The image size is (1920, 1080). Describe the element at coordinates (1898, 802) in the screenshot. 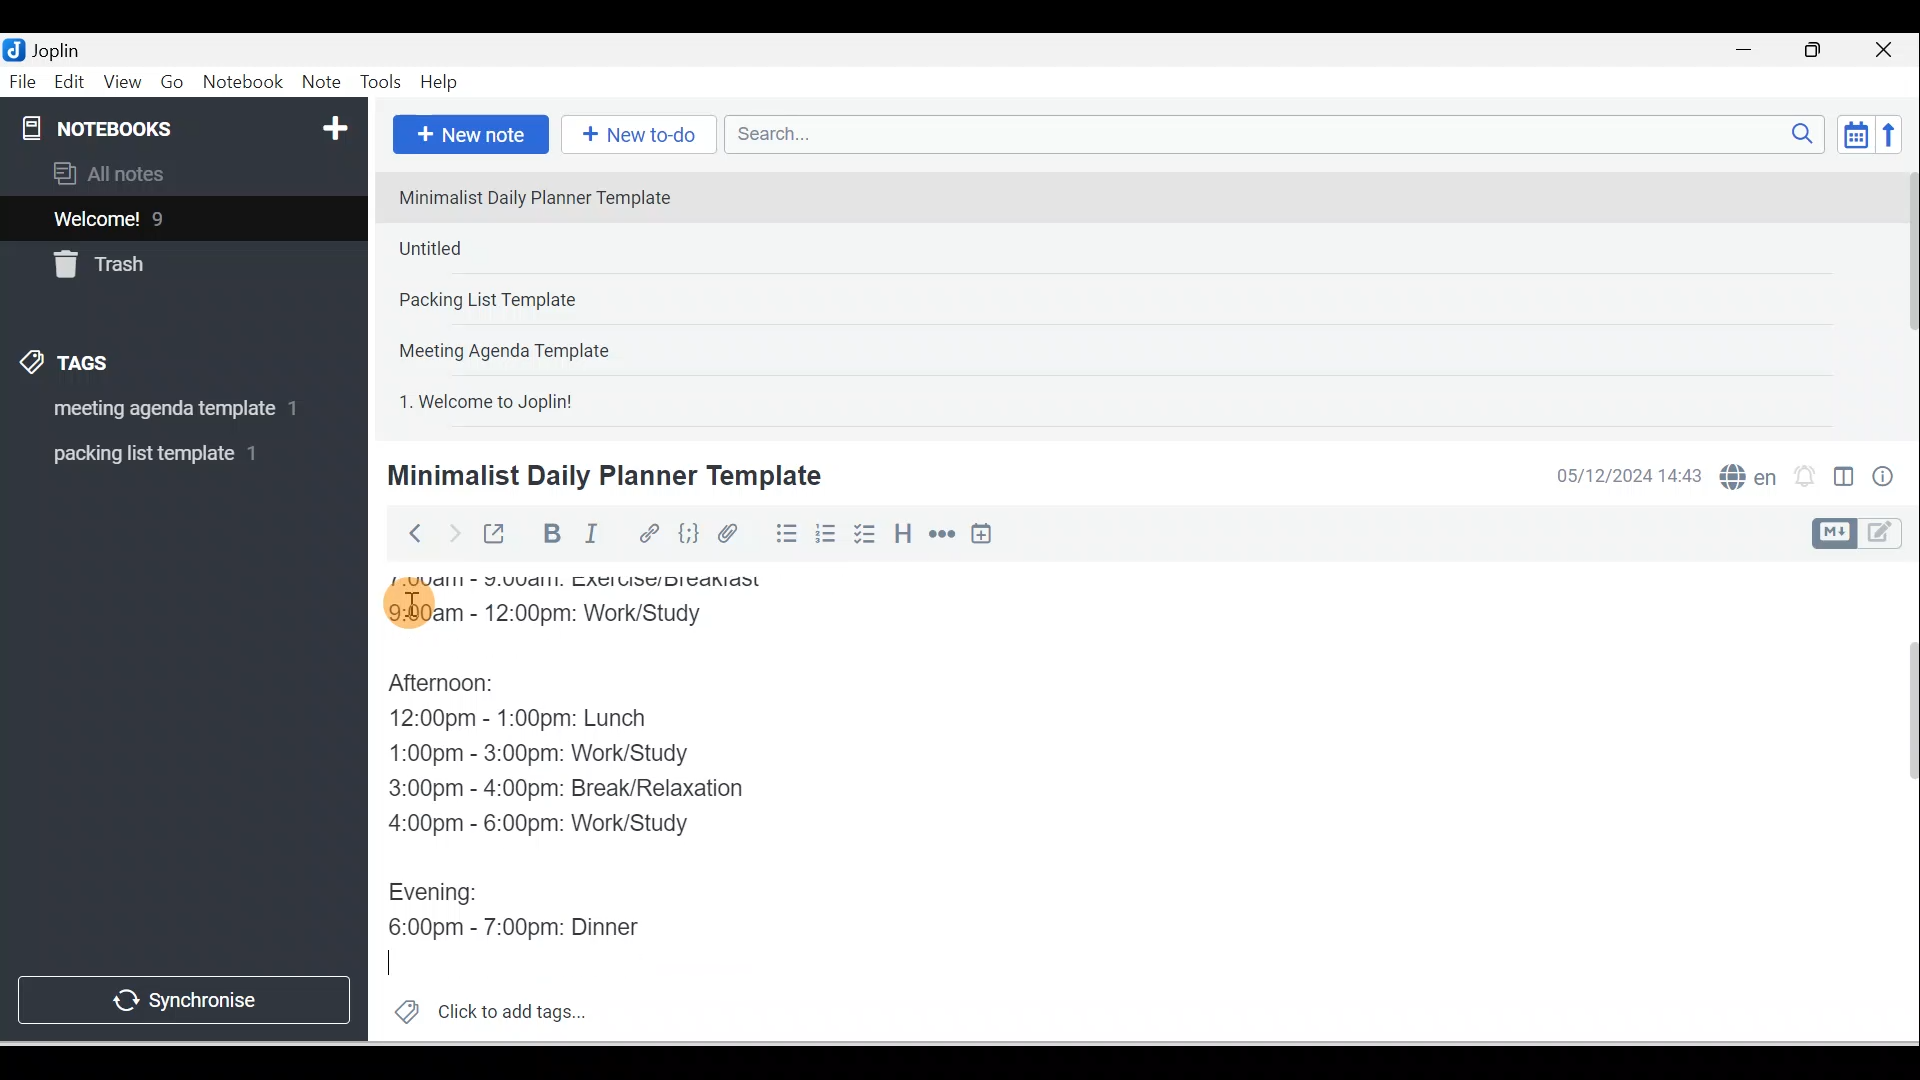

I see `Scroll bar` at that location.